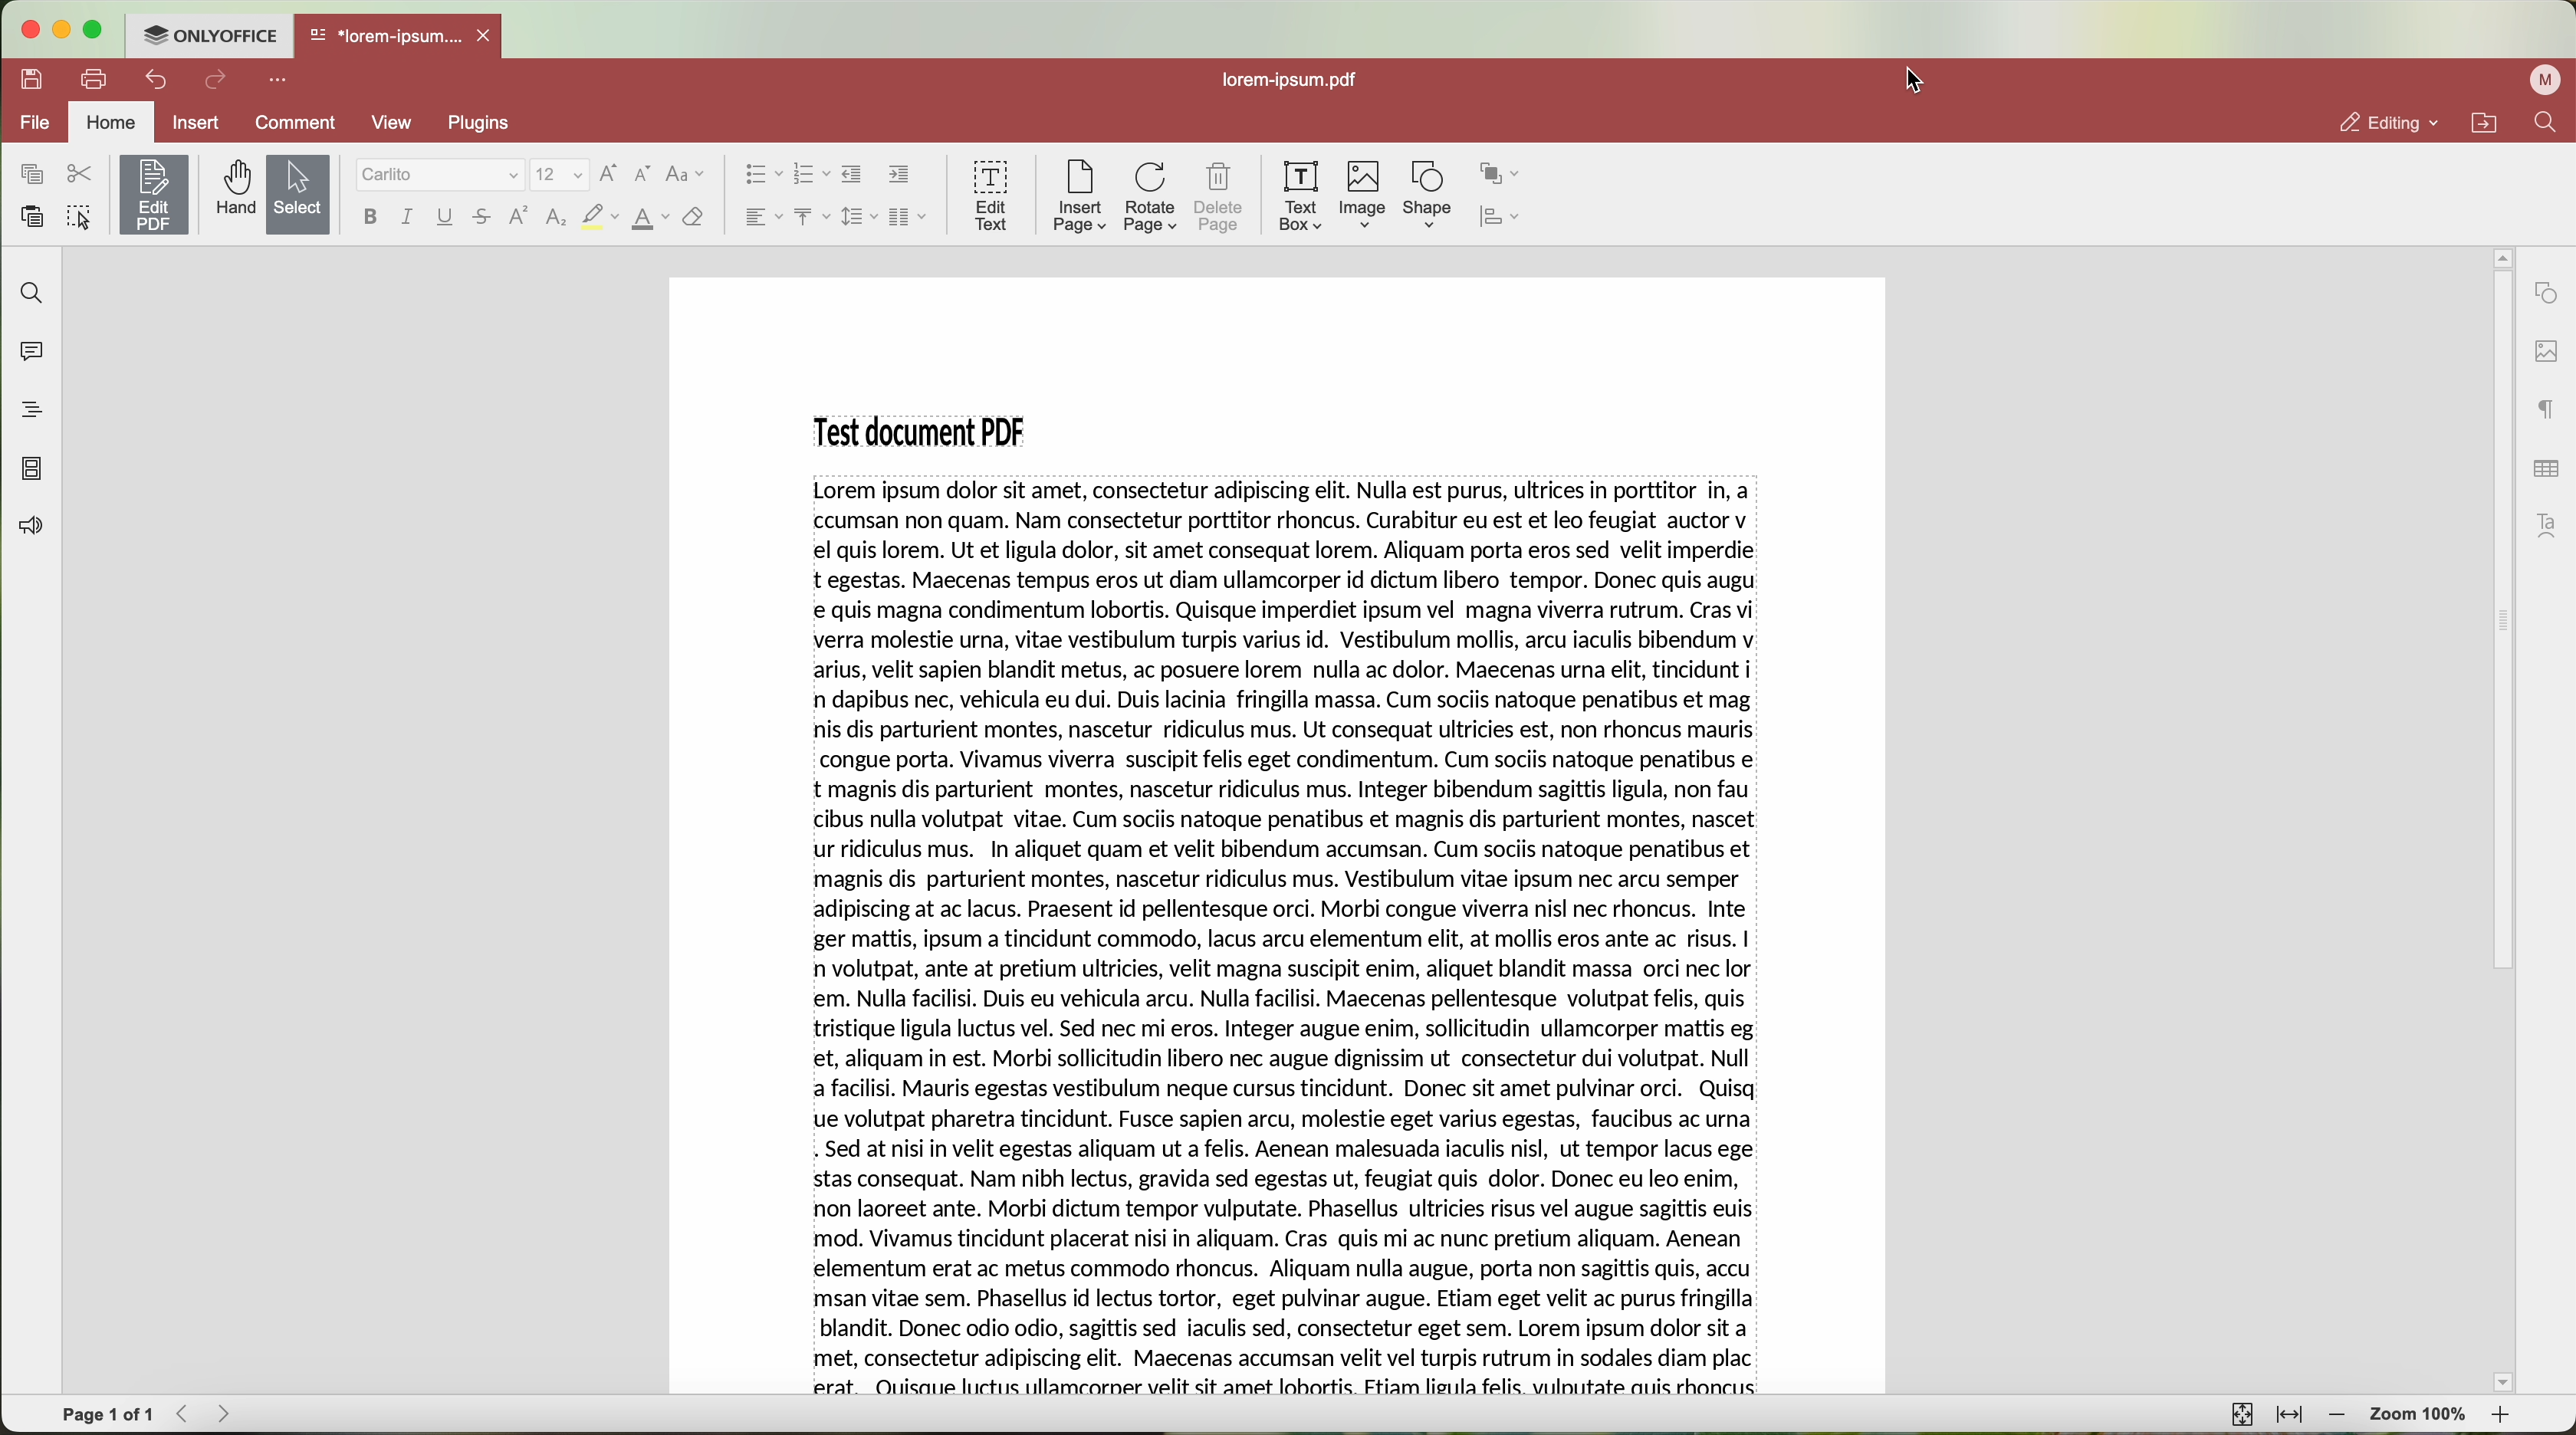 Image resolution: width=2576 pixels, height=1435 pixels. Describe the element at coordinates (36, 353) in the screenshot. I see `comments` at that location.